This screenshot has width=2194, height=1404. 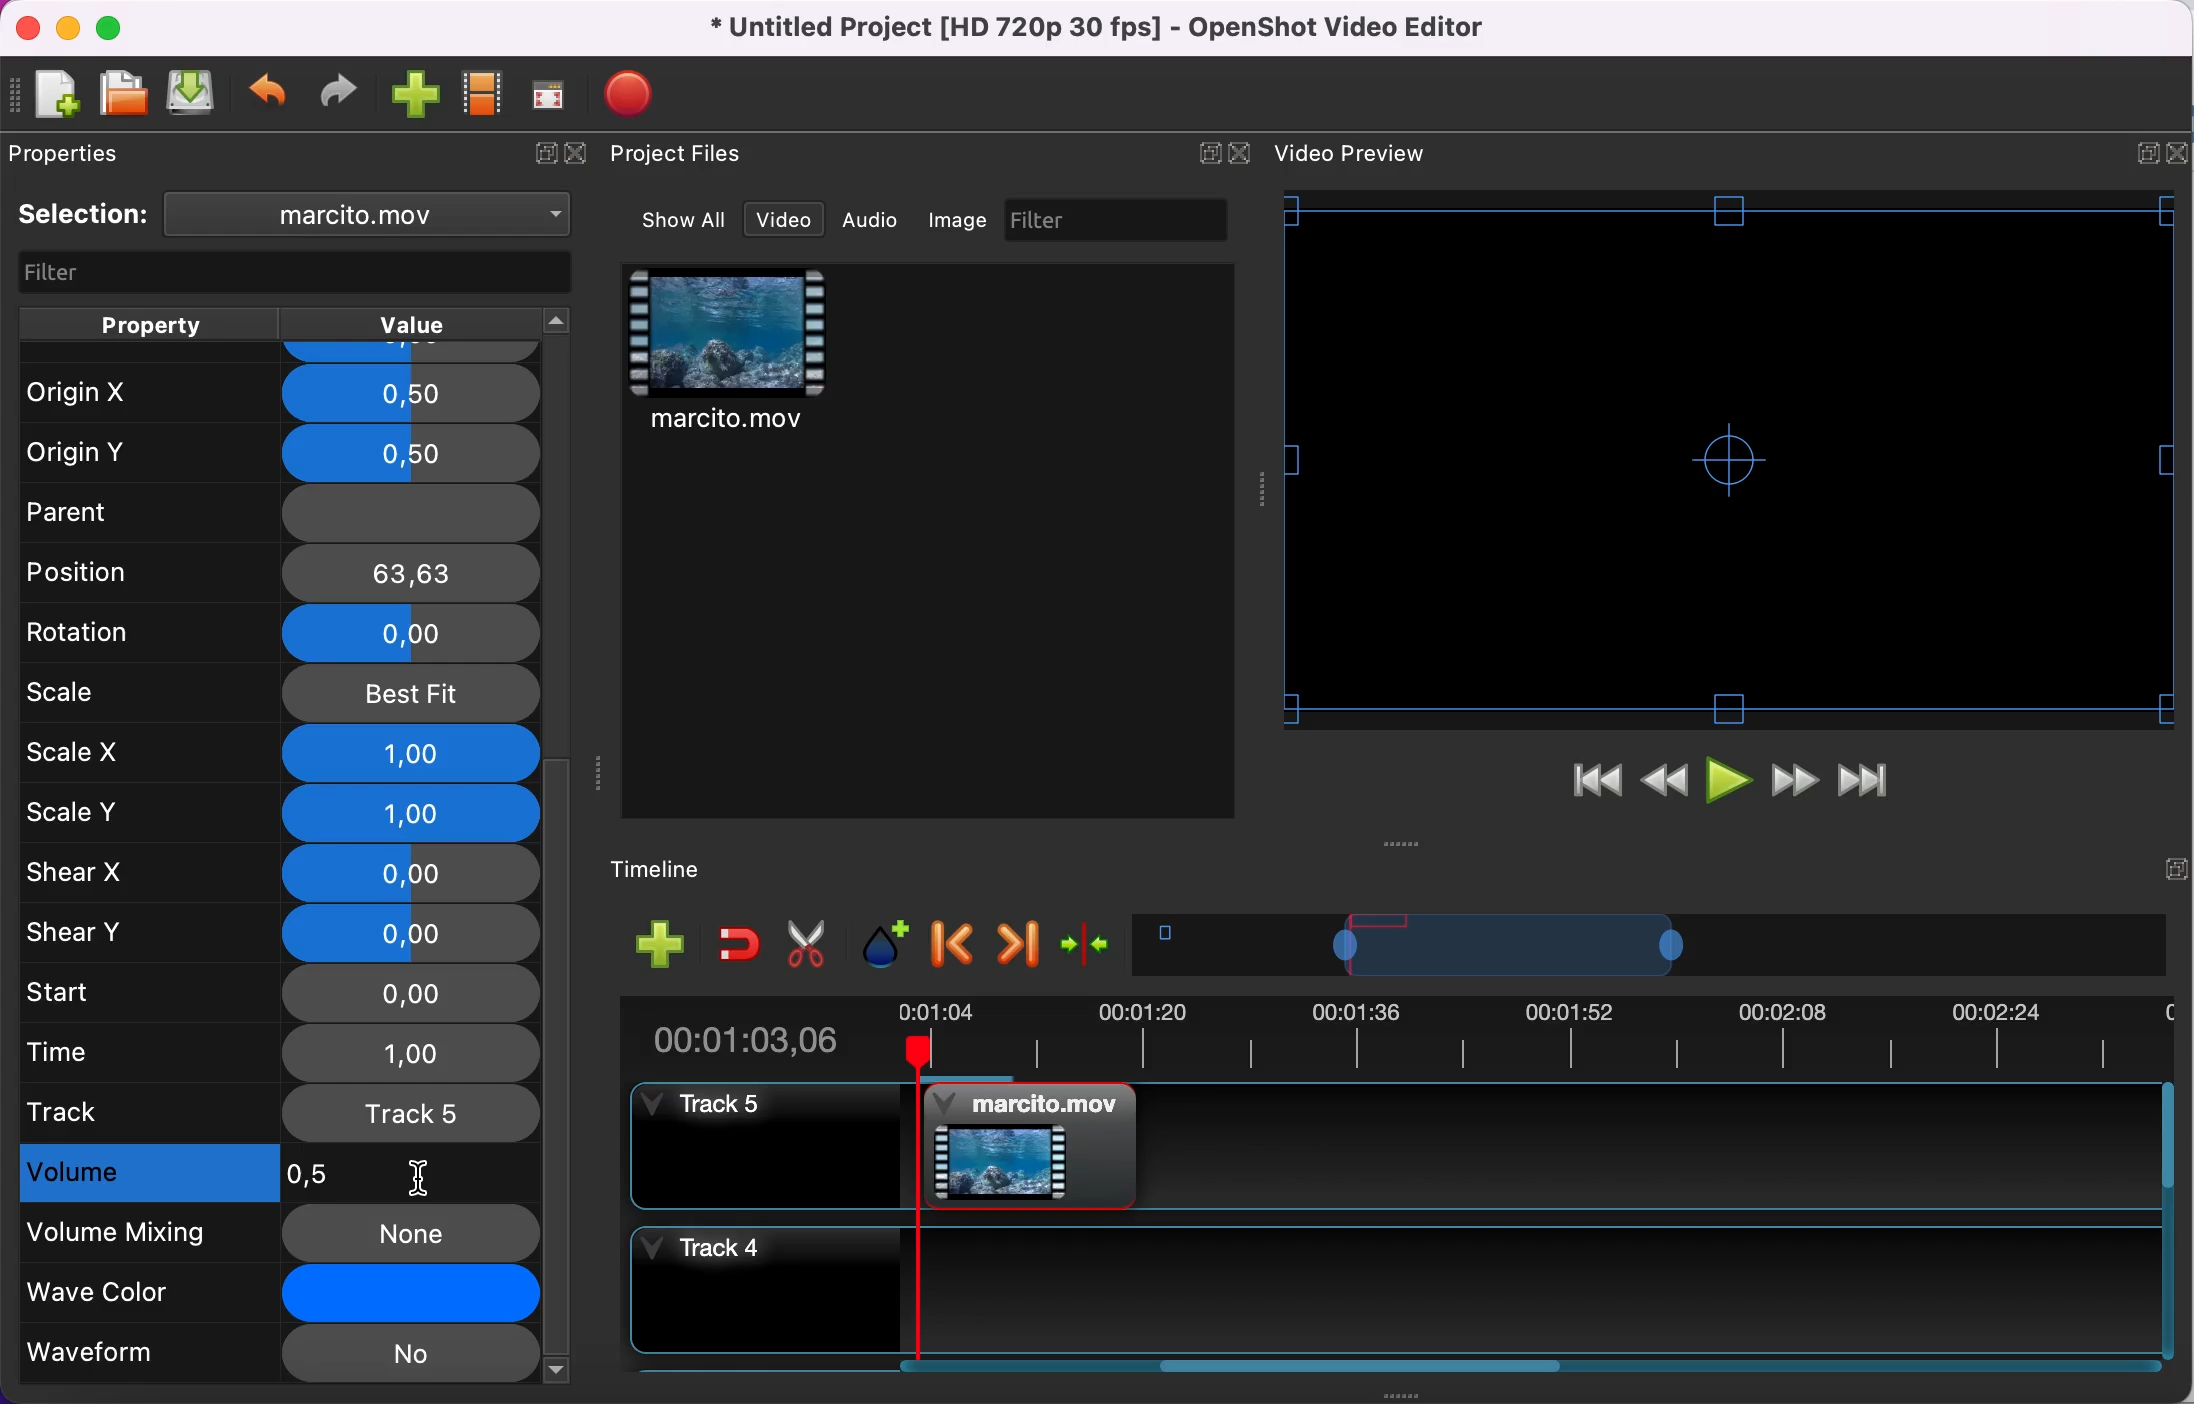 I want to click on close, so click(x=583, y=155).